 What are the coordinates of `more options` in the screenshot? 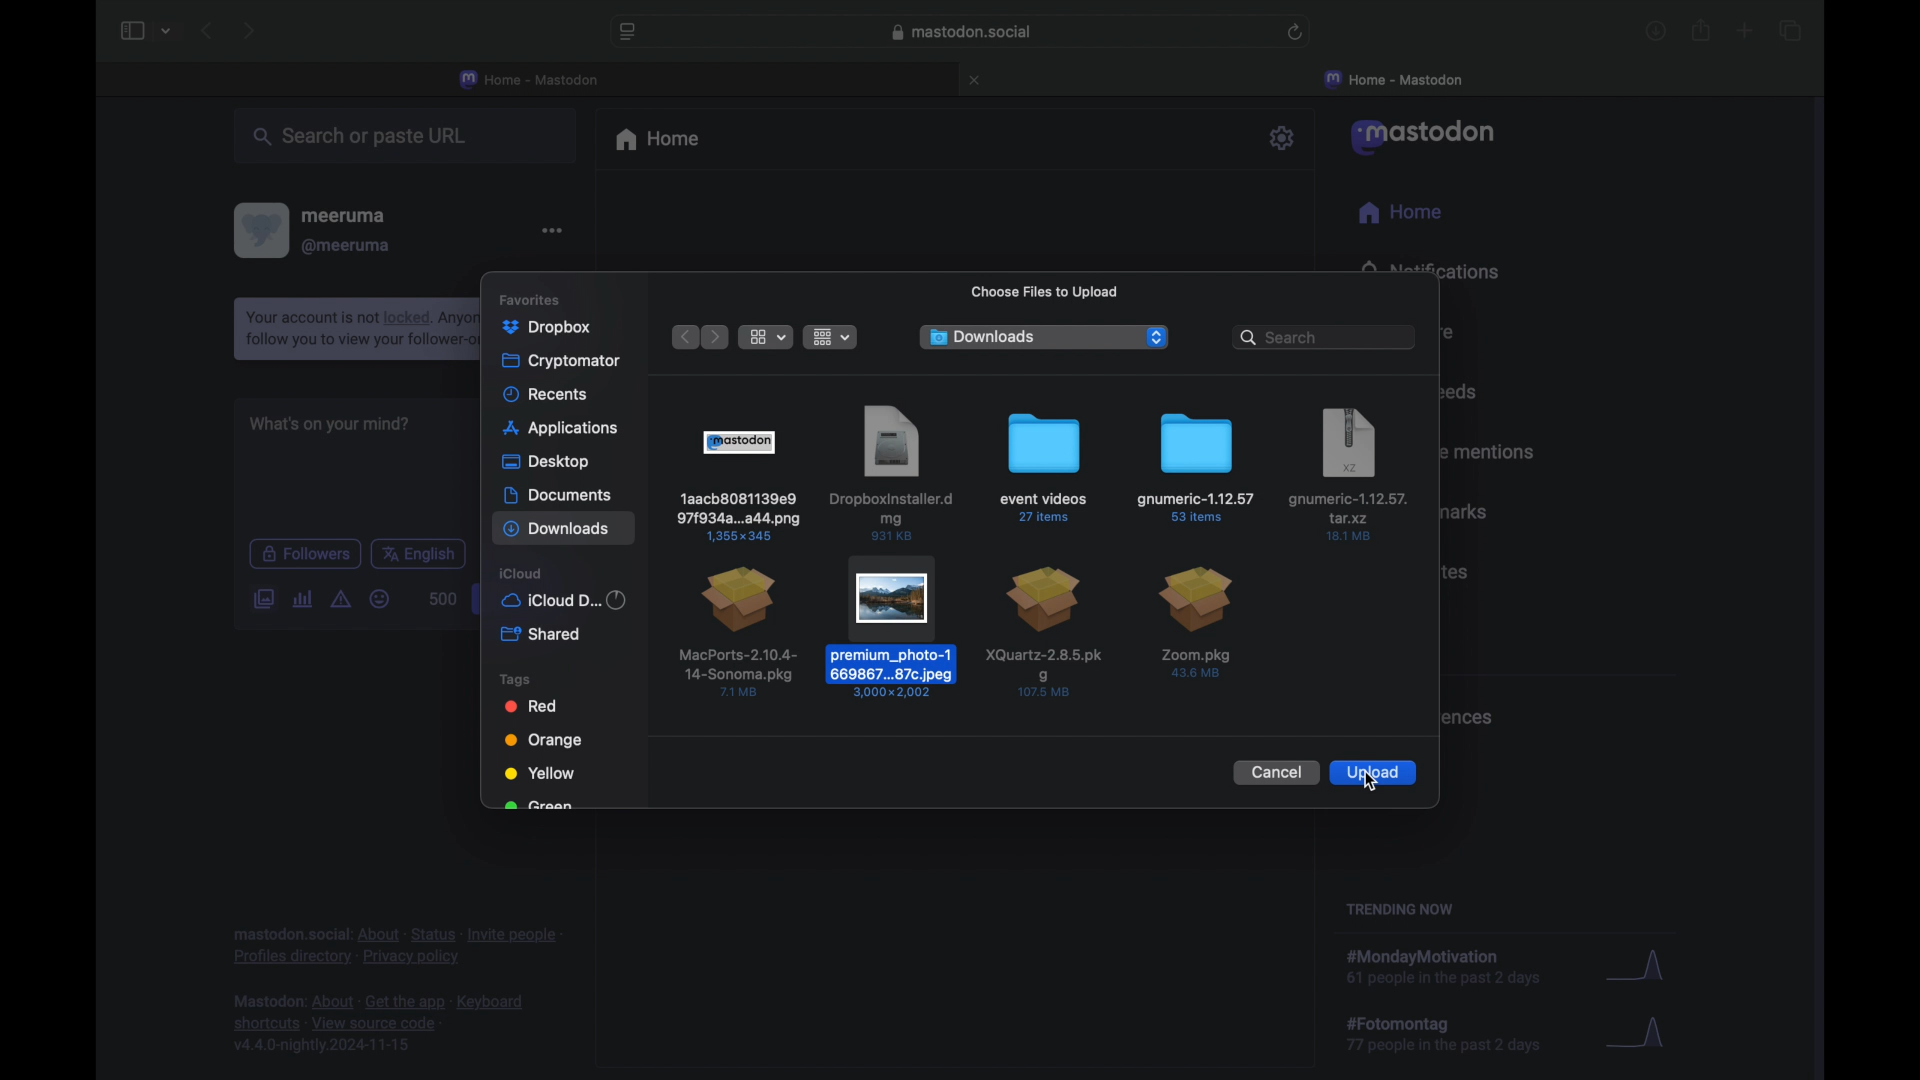 It's located at (552, 229).